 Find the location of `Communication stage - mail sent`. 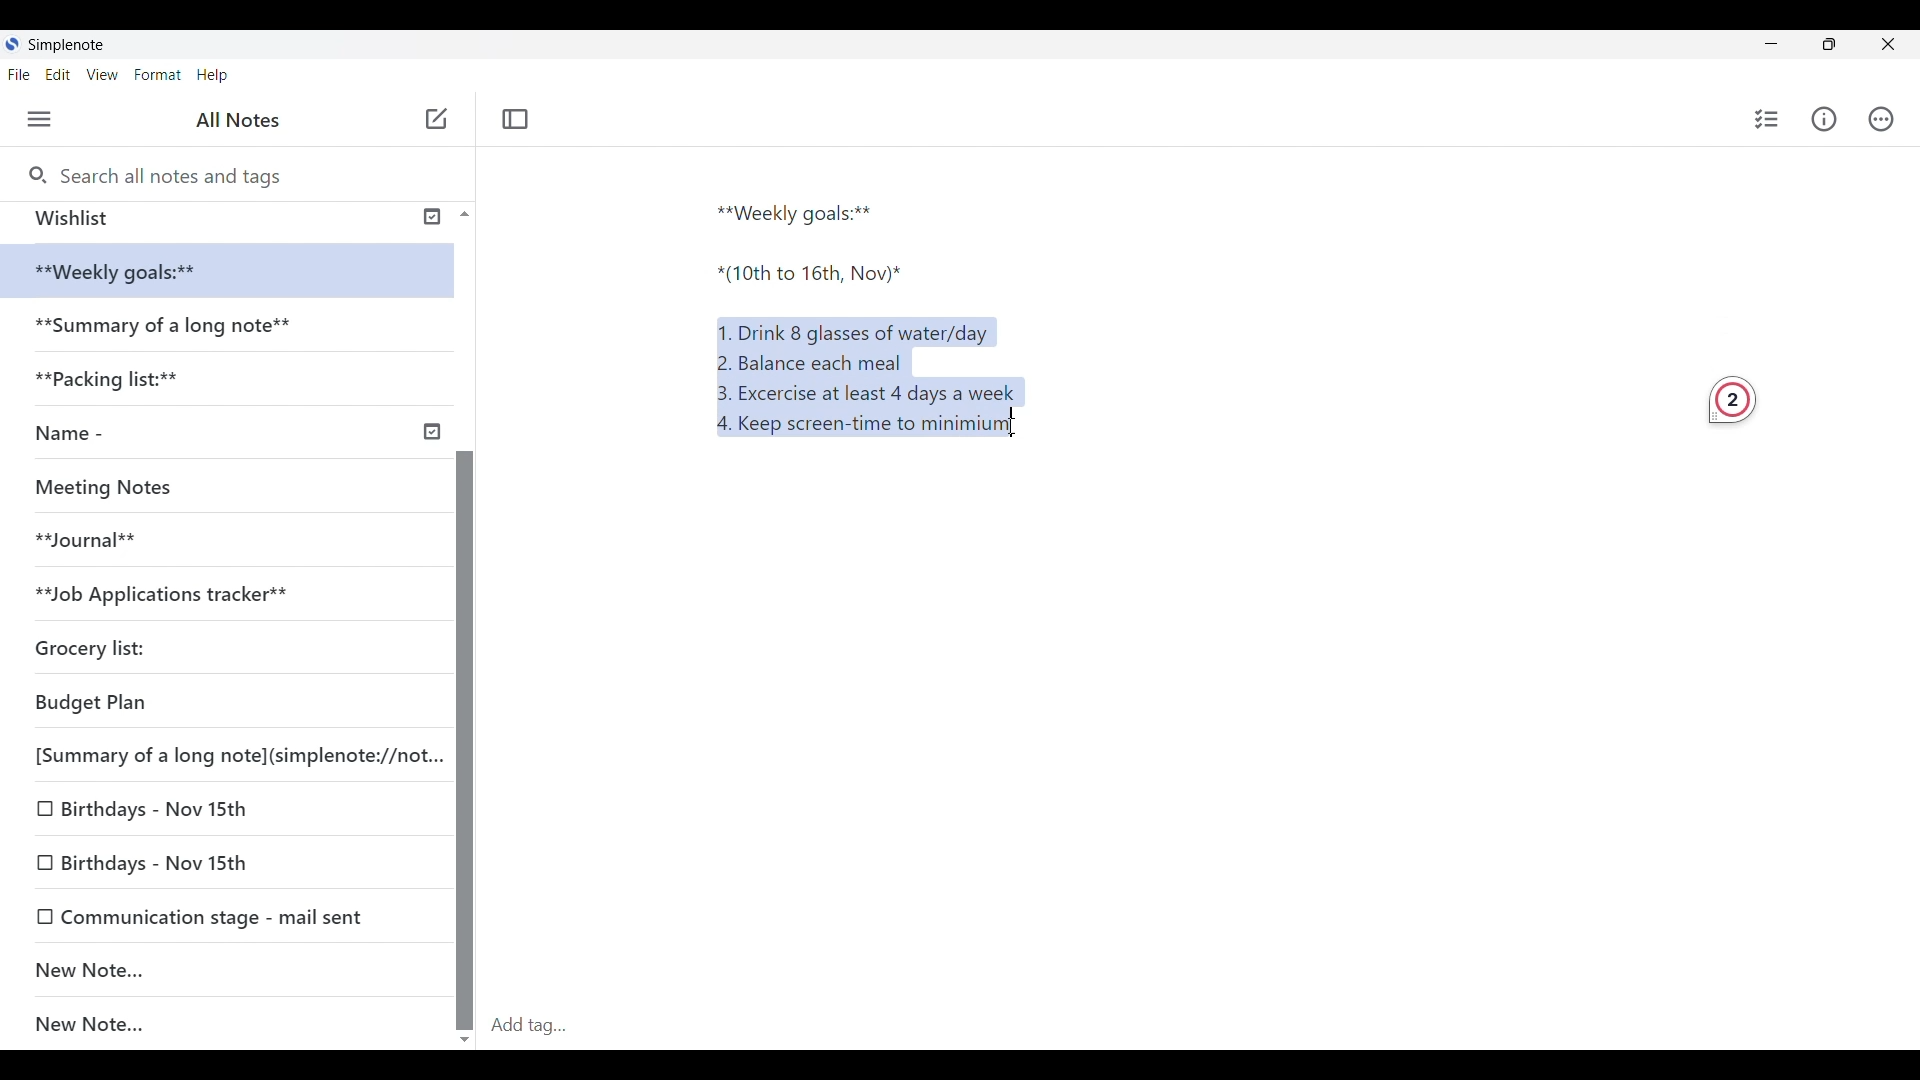

Communication stage - mail sent is located at coordinates (227, 916).